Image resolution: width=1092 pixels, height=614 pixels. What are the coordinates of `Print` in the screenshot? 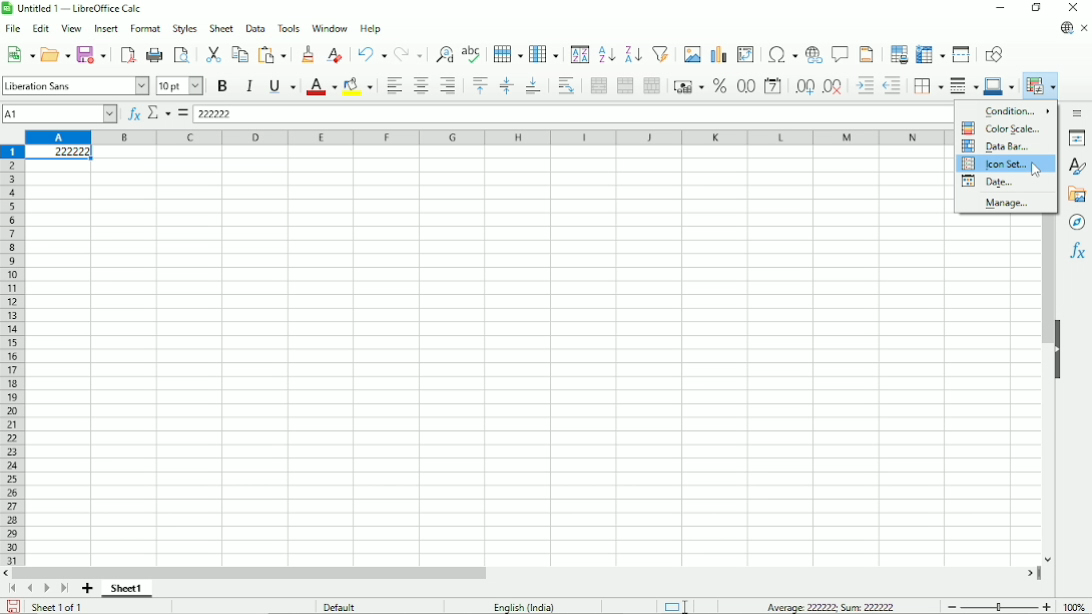 It's located at (156, 55).